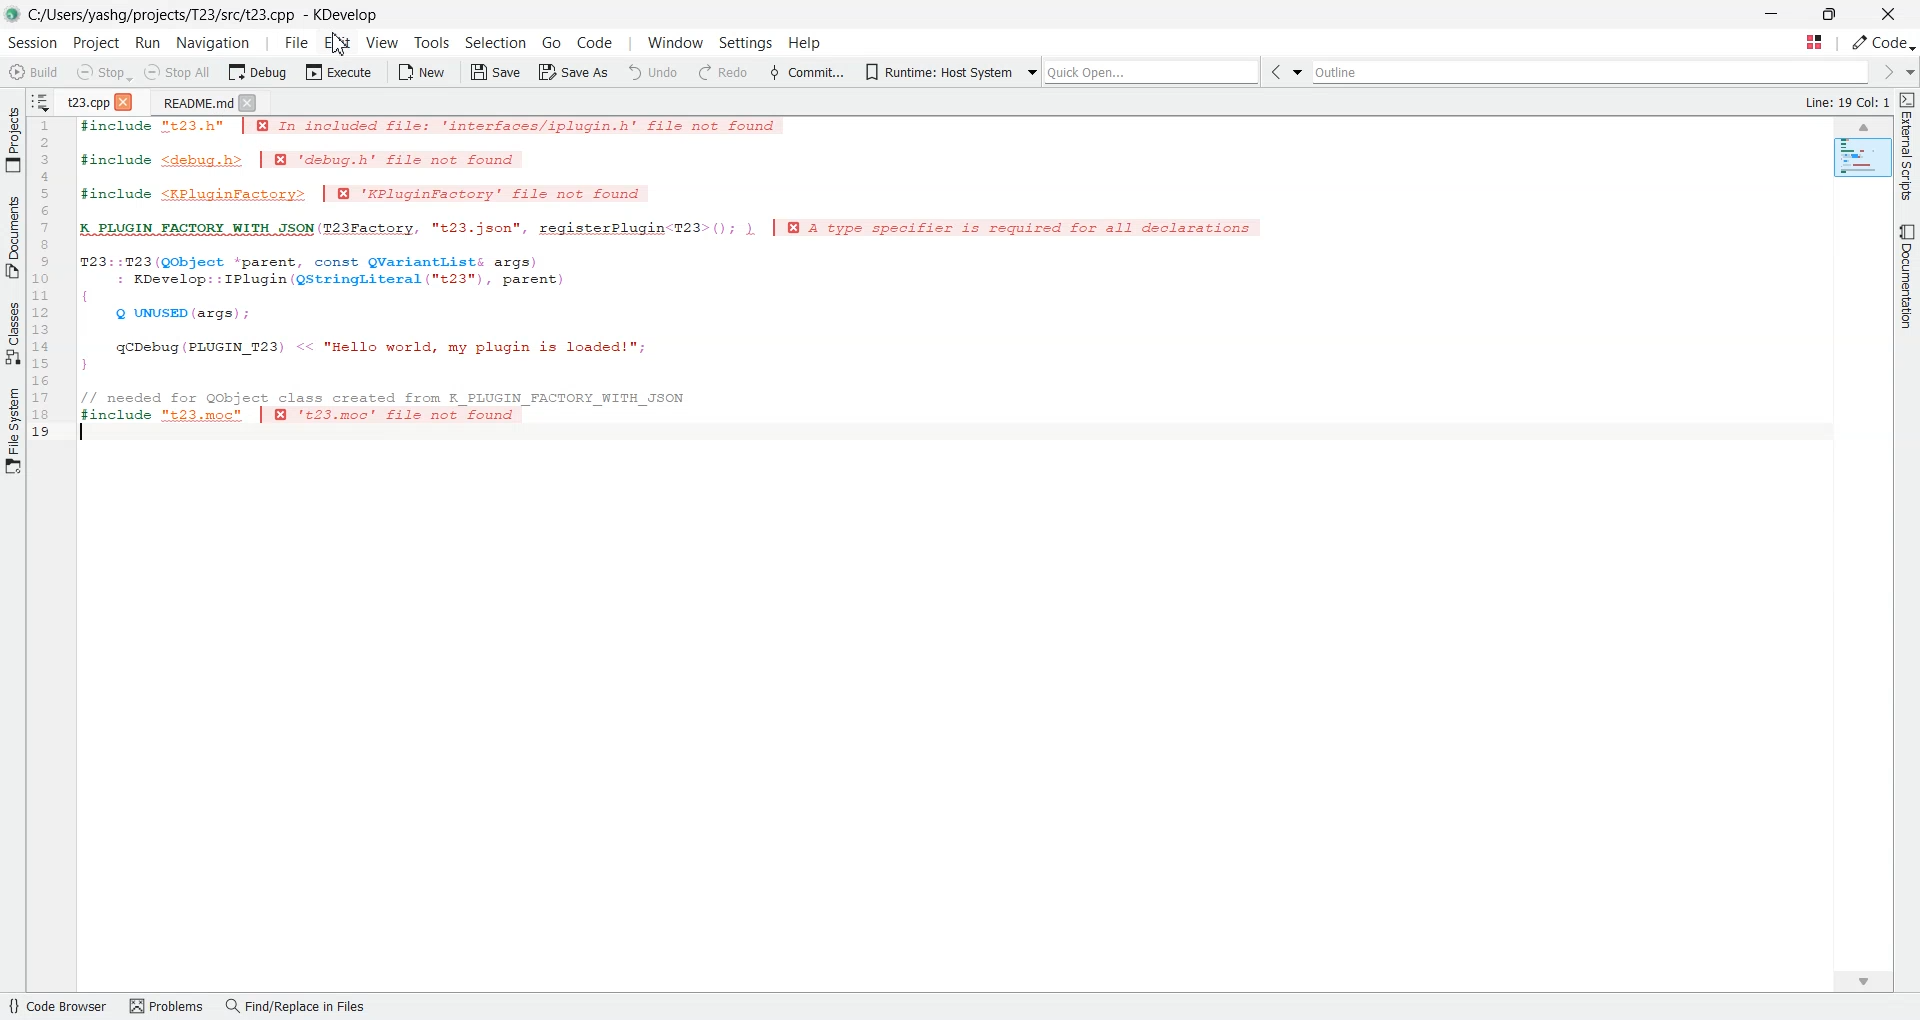  I want to click on Edit, so click(339, 42).